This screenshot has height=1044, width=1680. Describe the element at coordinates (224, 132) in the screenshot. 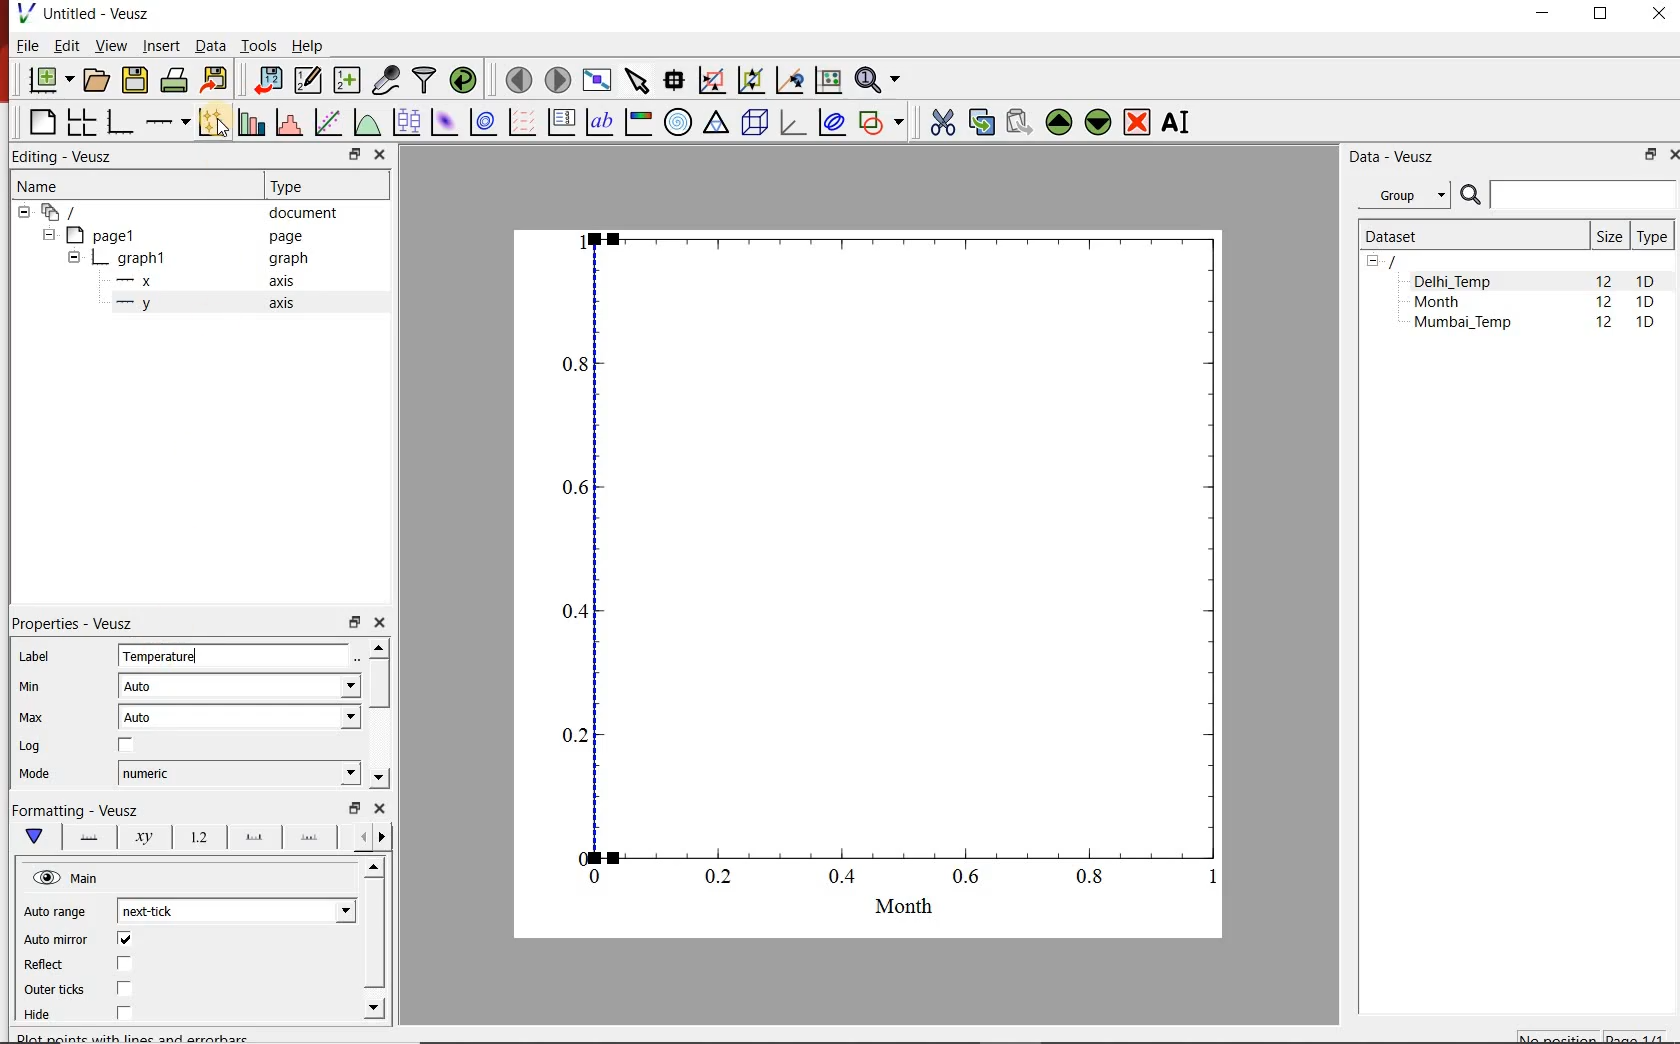

I see `cursor` at that location.